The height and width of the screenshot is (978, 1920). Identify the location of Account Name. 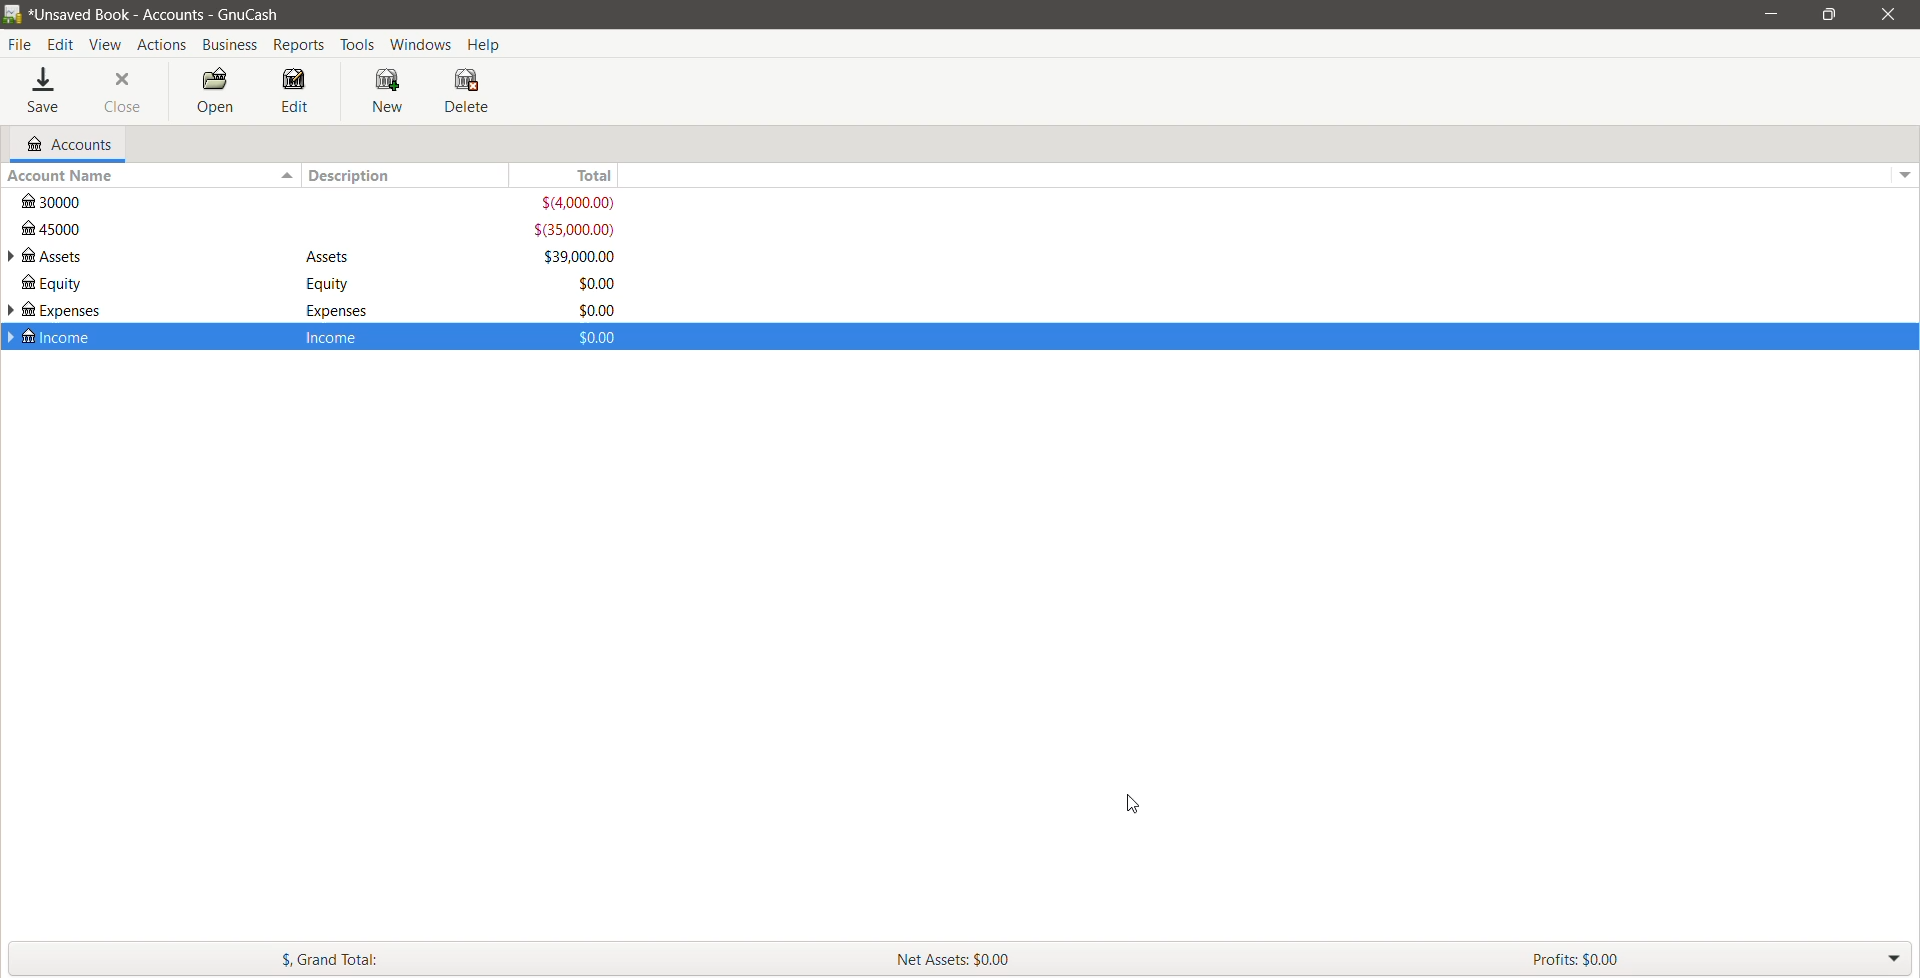
(149, 176).